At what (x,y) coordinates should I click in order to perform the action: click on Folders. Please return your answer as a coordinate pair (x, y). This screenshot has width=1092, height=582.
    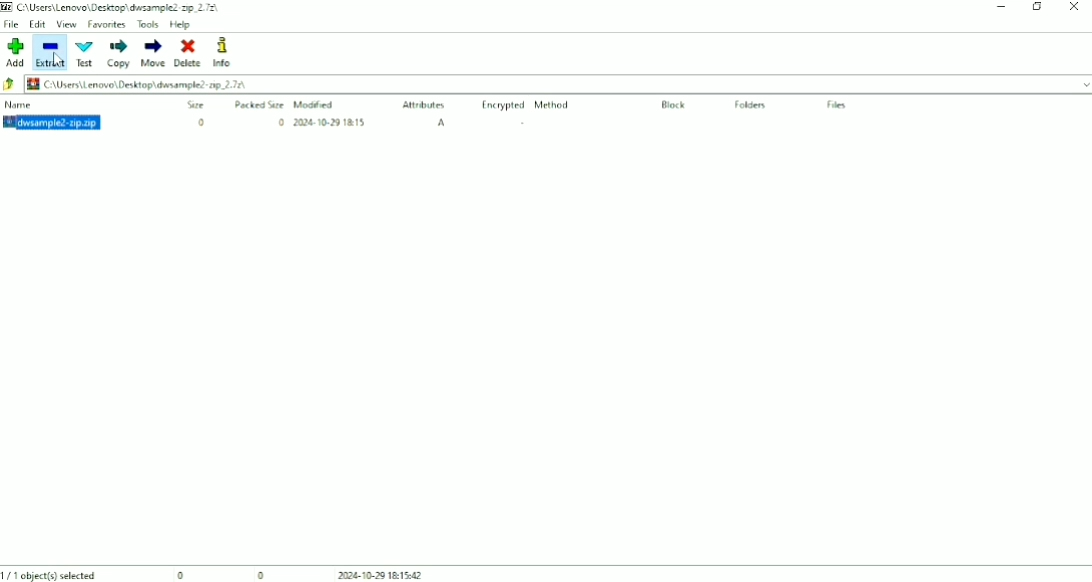
    Looking at the image, I should click on (753, 106).